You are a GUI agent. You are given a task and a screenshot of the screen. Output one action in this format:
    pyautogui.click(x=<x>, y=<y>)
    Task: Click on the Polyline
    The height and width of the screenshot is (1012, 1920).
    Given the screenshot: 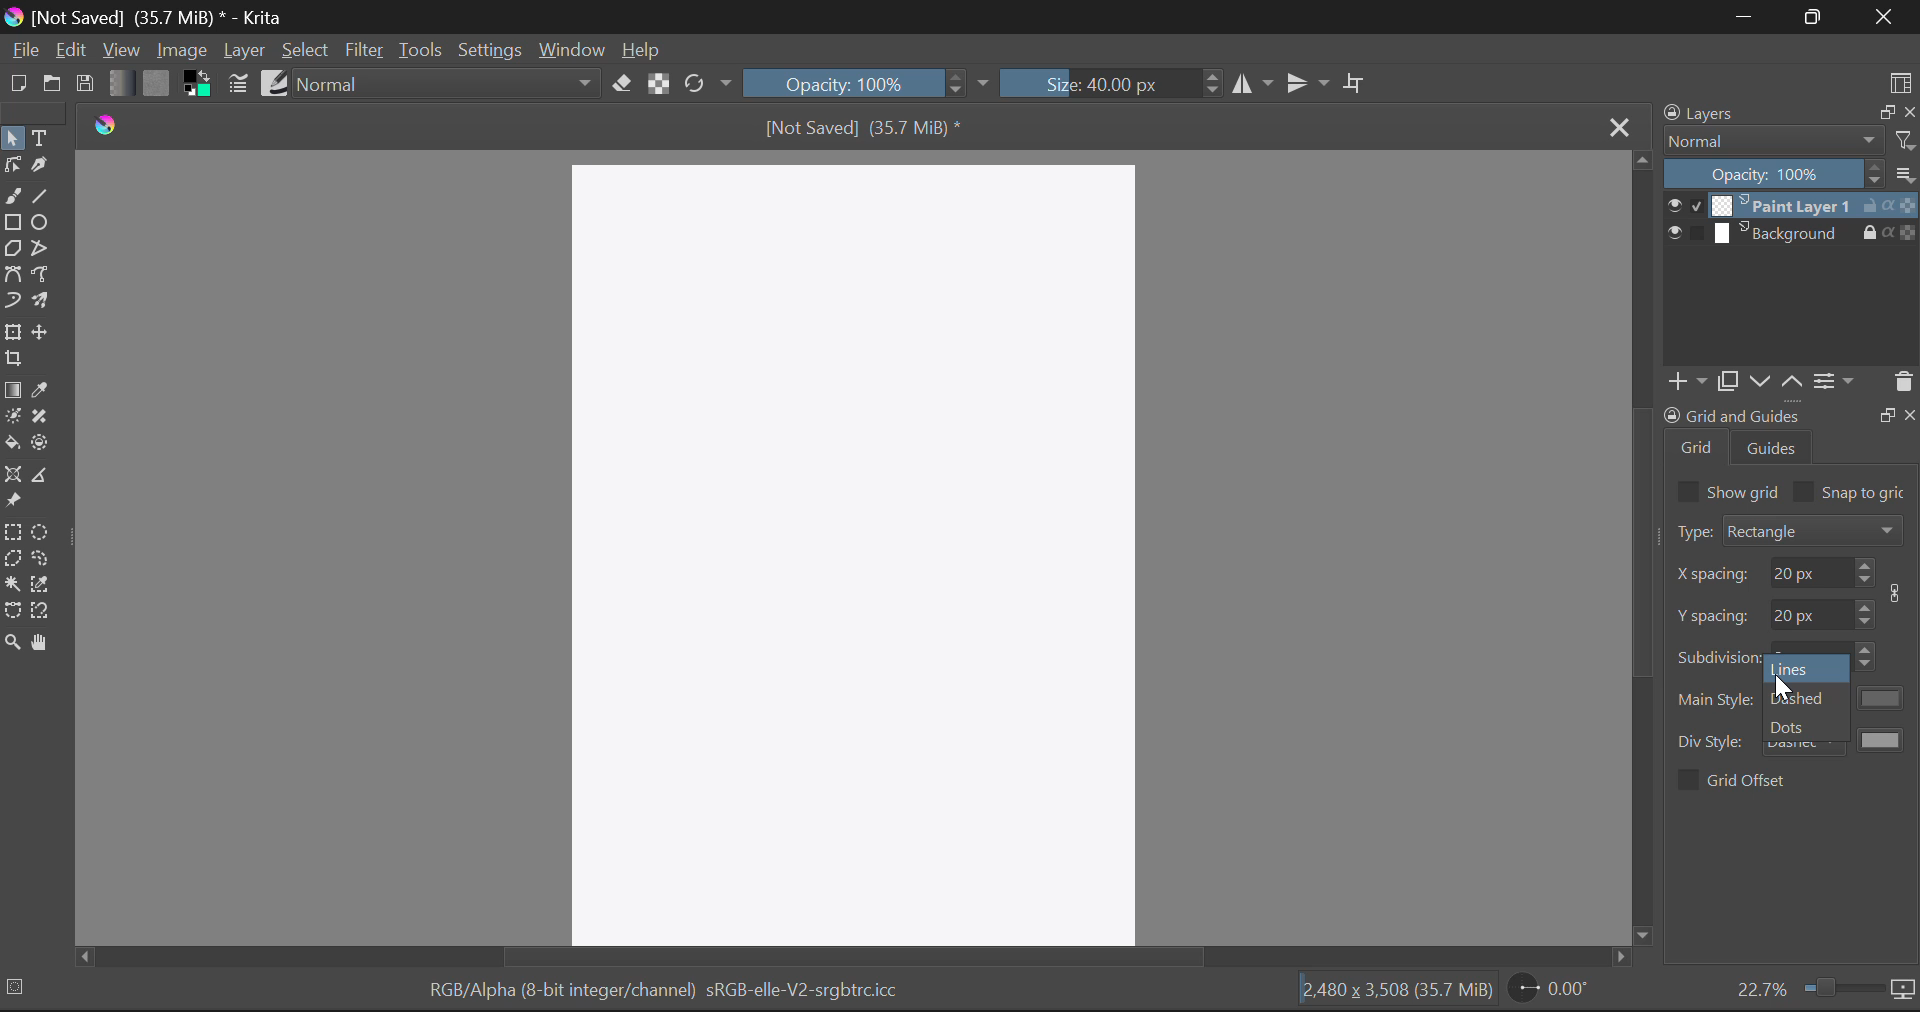 What is the action you would take?
    pyautogui.click(x=47, y=250)
    